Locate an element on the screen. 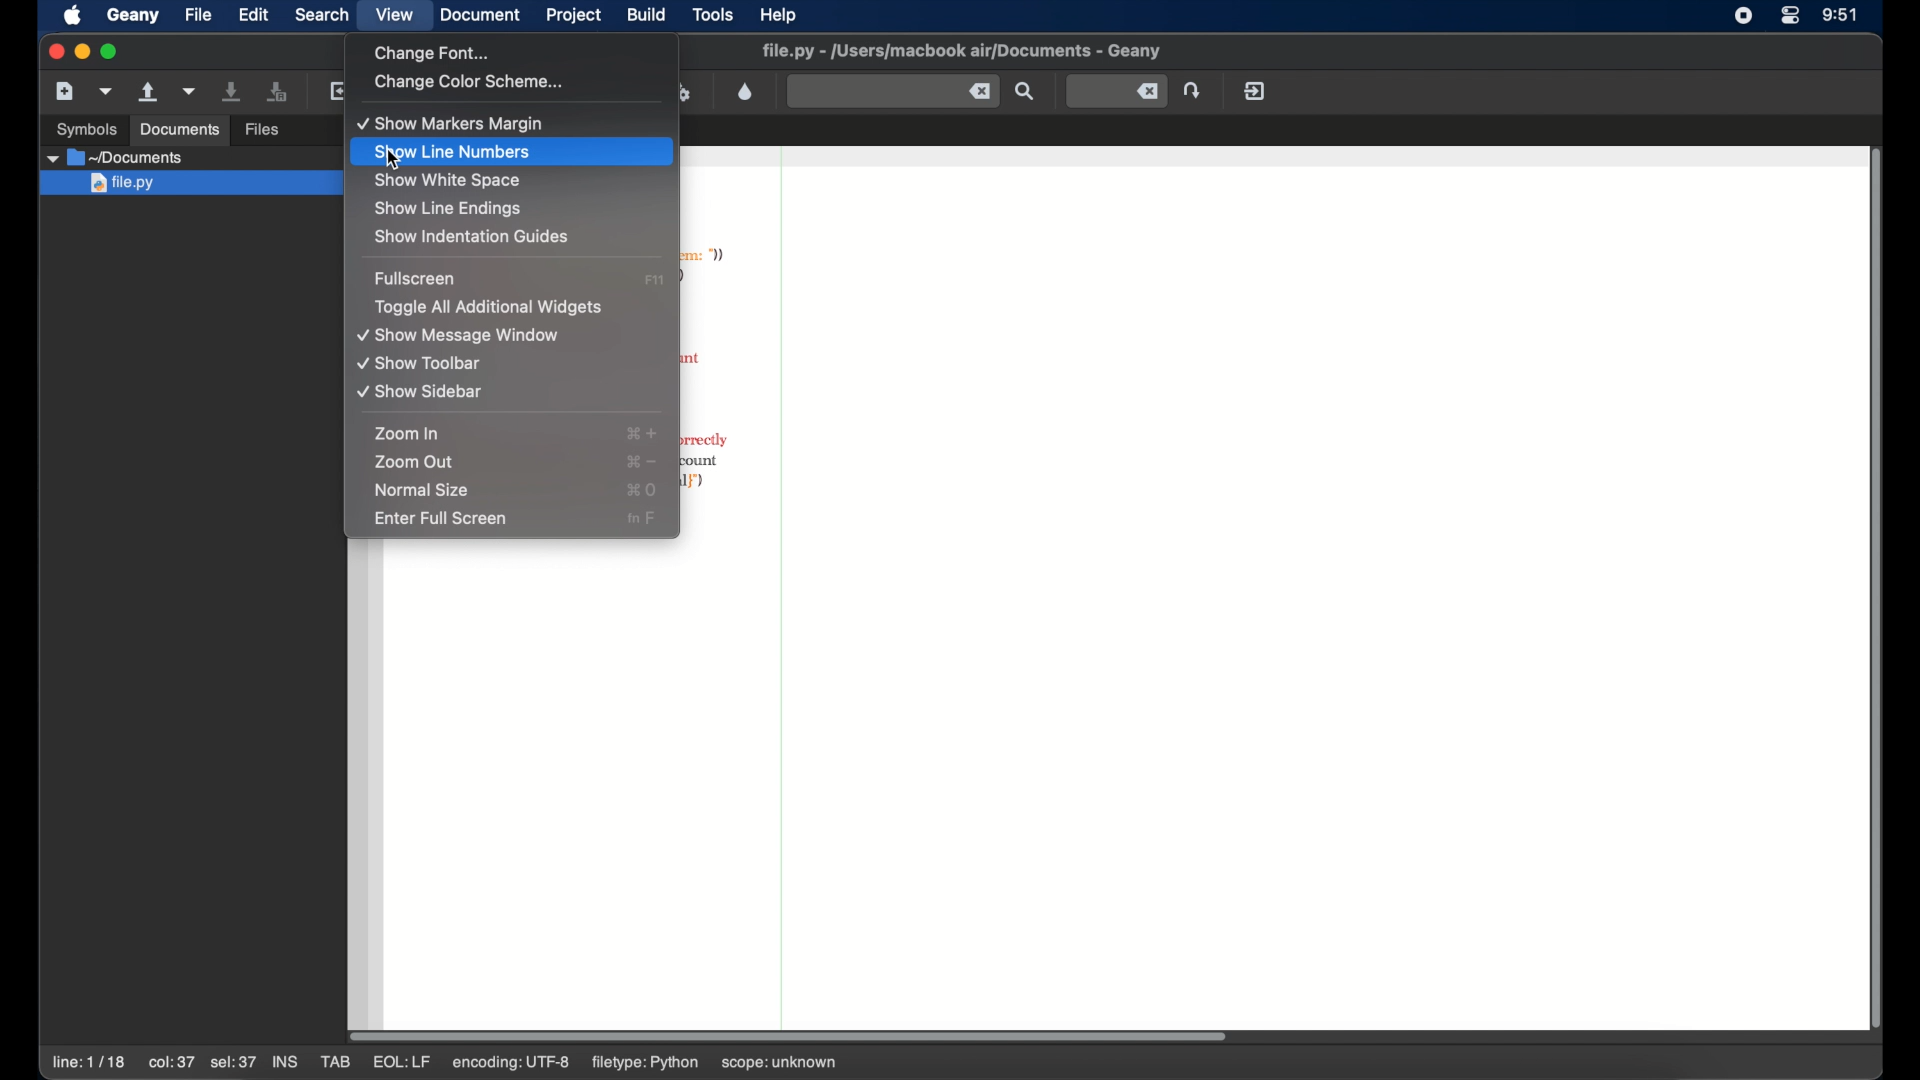 The height and width of the screenshot is (1080, 1920). file name is located at coordinates (960, 52).